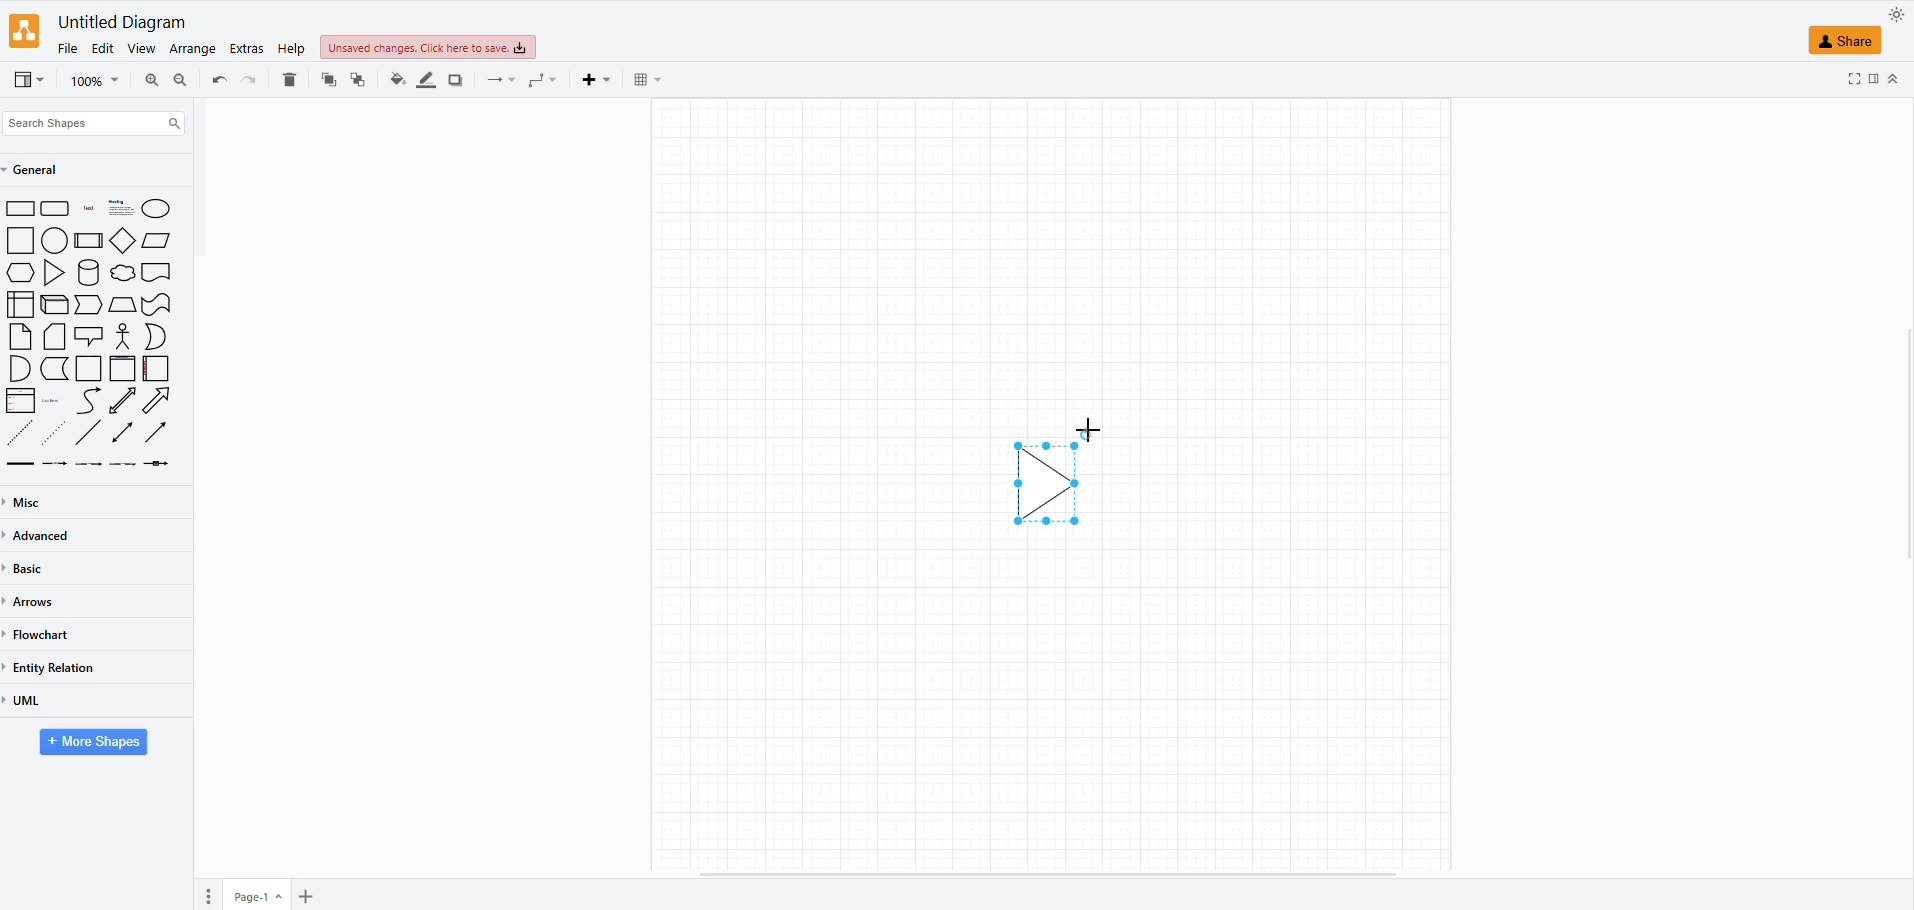  What do you see at coordinates (26, 79) in the screenshot?
I see `view` at bounding box center [26, 79].